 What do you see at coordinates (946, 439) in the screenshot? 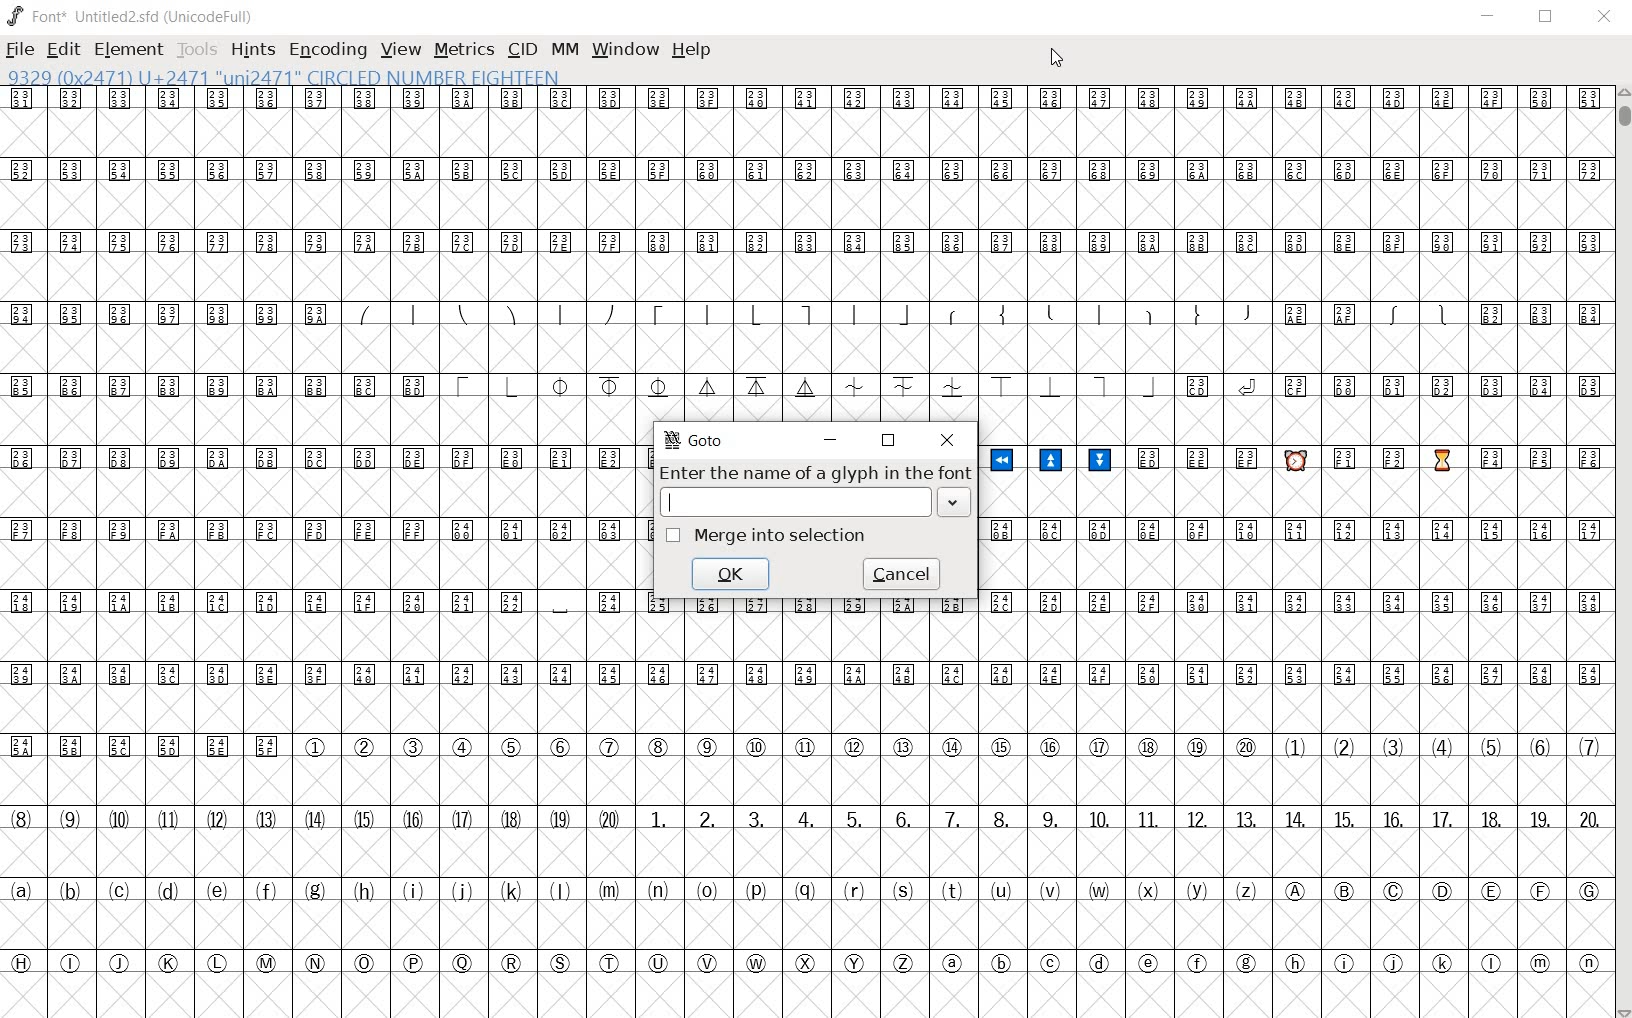
I see `close` at bounding box center [946, 439].